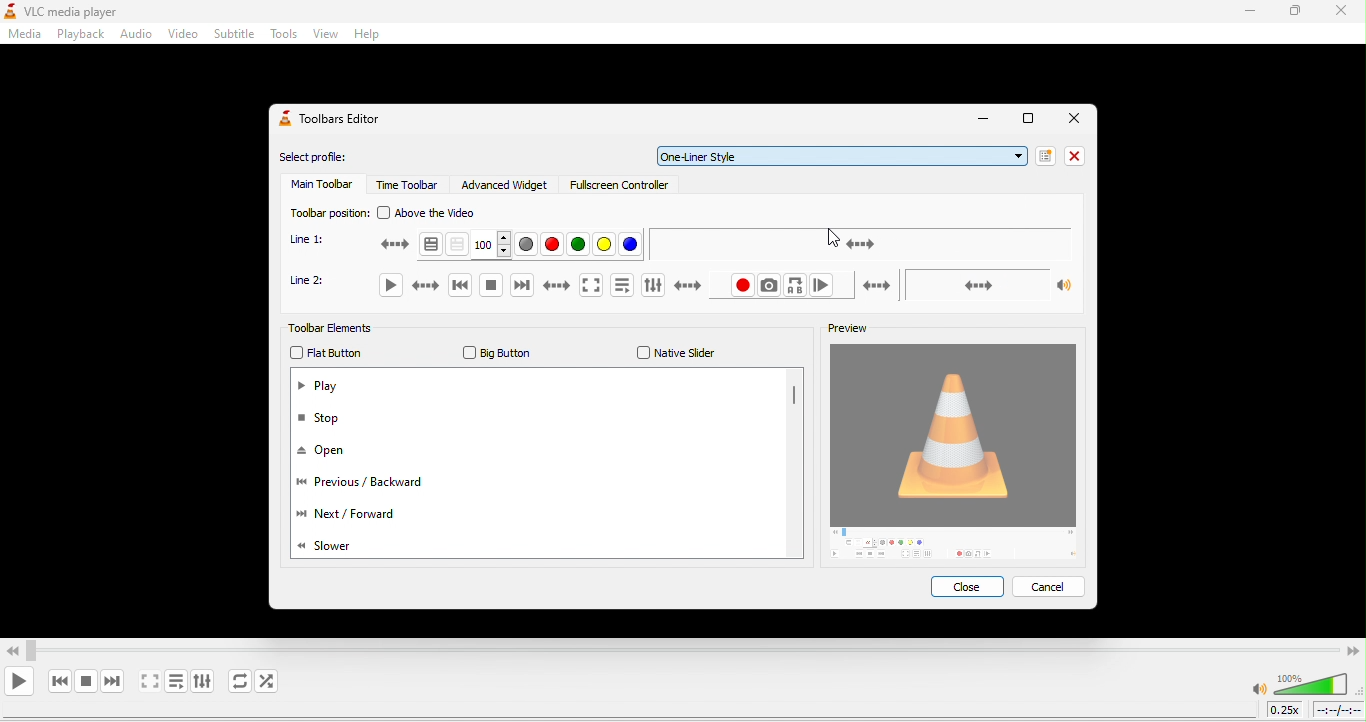  Describe the element at coordinates (78, 35) in the screenshot. I see `playback` at that location.